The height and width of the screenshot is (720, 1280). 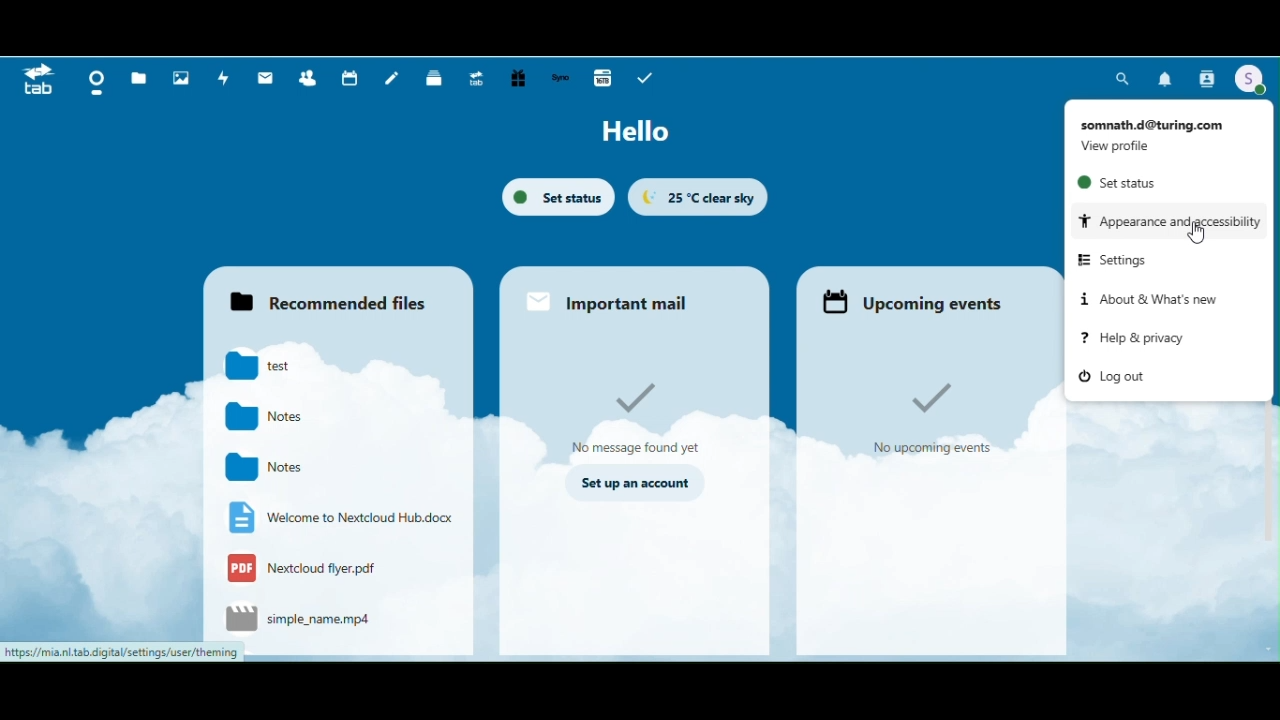 What do you see at coordinates (1200, 237) in the screenshot?
I see `Cursor` at bounding box center [1200, 237].